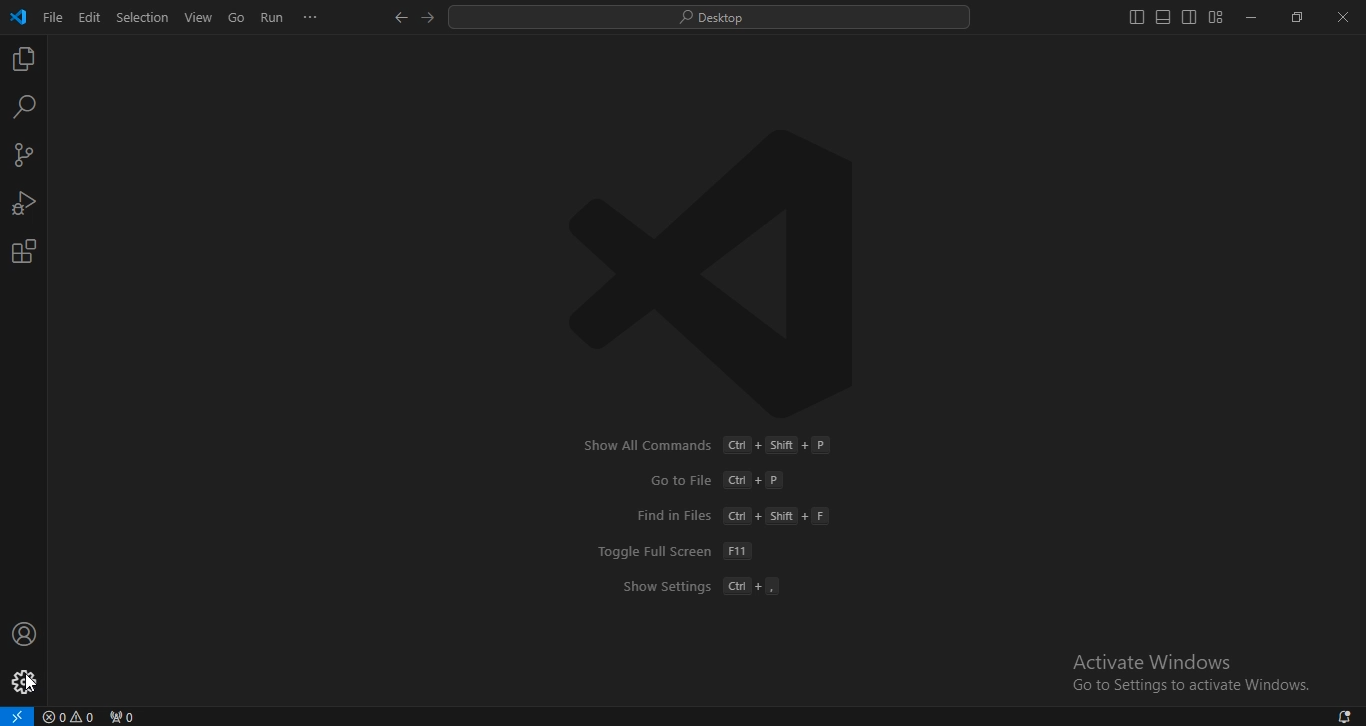 This screenshot has width=1366, height=726. I want to click on text, so click(1193, 688).